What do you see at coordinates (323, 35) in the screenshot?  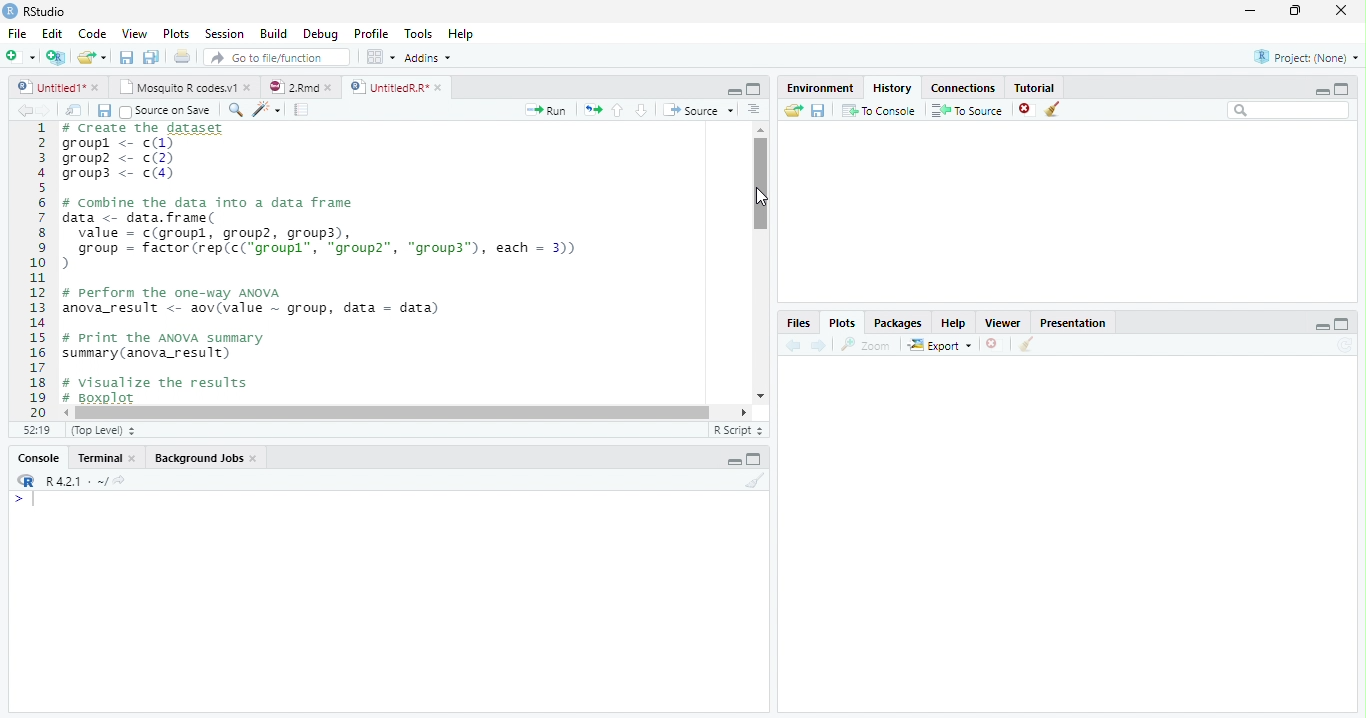 I see `debug` at bounding box center [323, 35].